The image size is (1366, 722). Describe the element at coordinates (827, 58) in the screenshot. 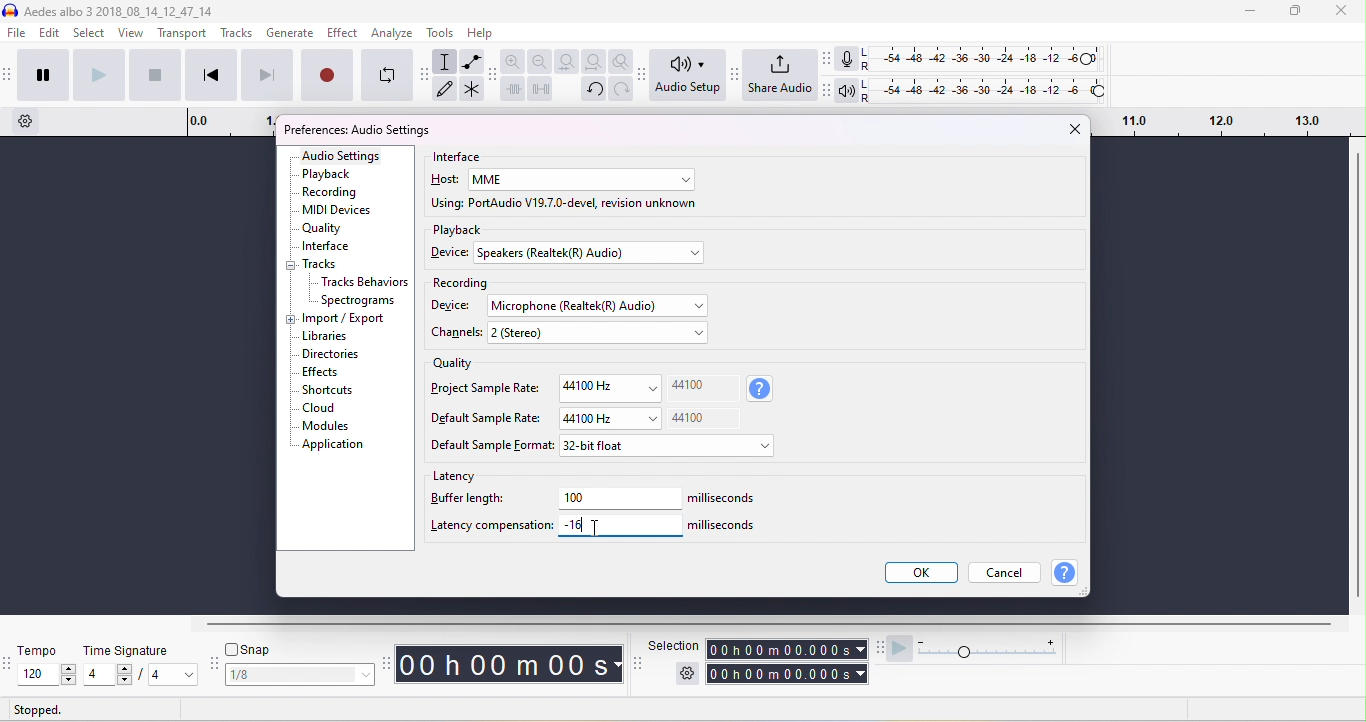

I see `audacity audio meter toolbar` at that location.